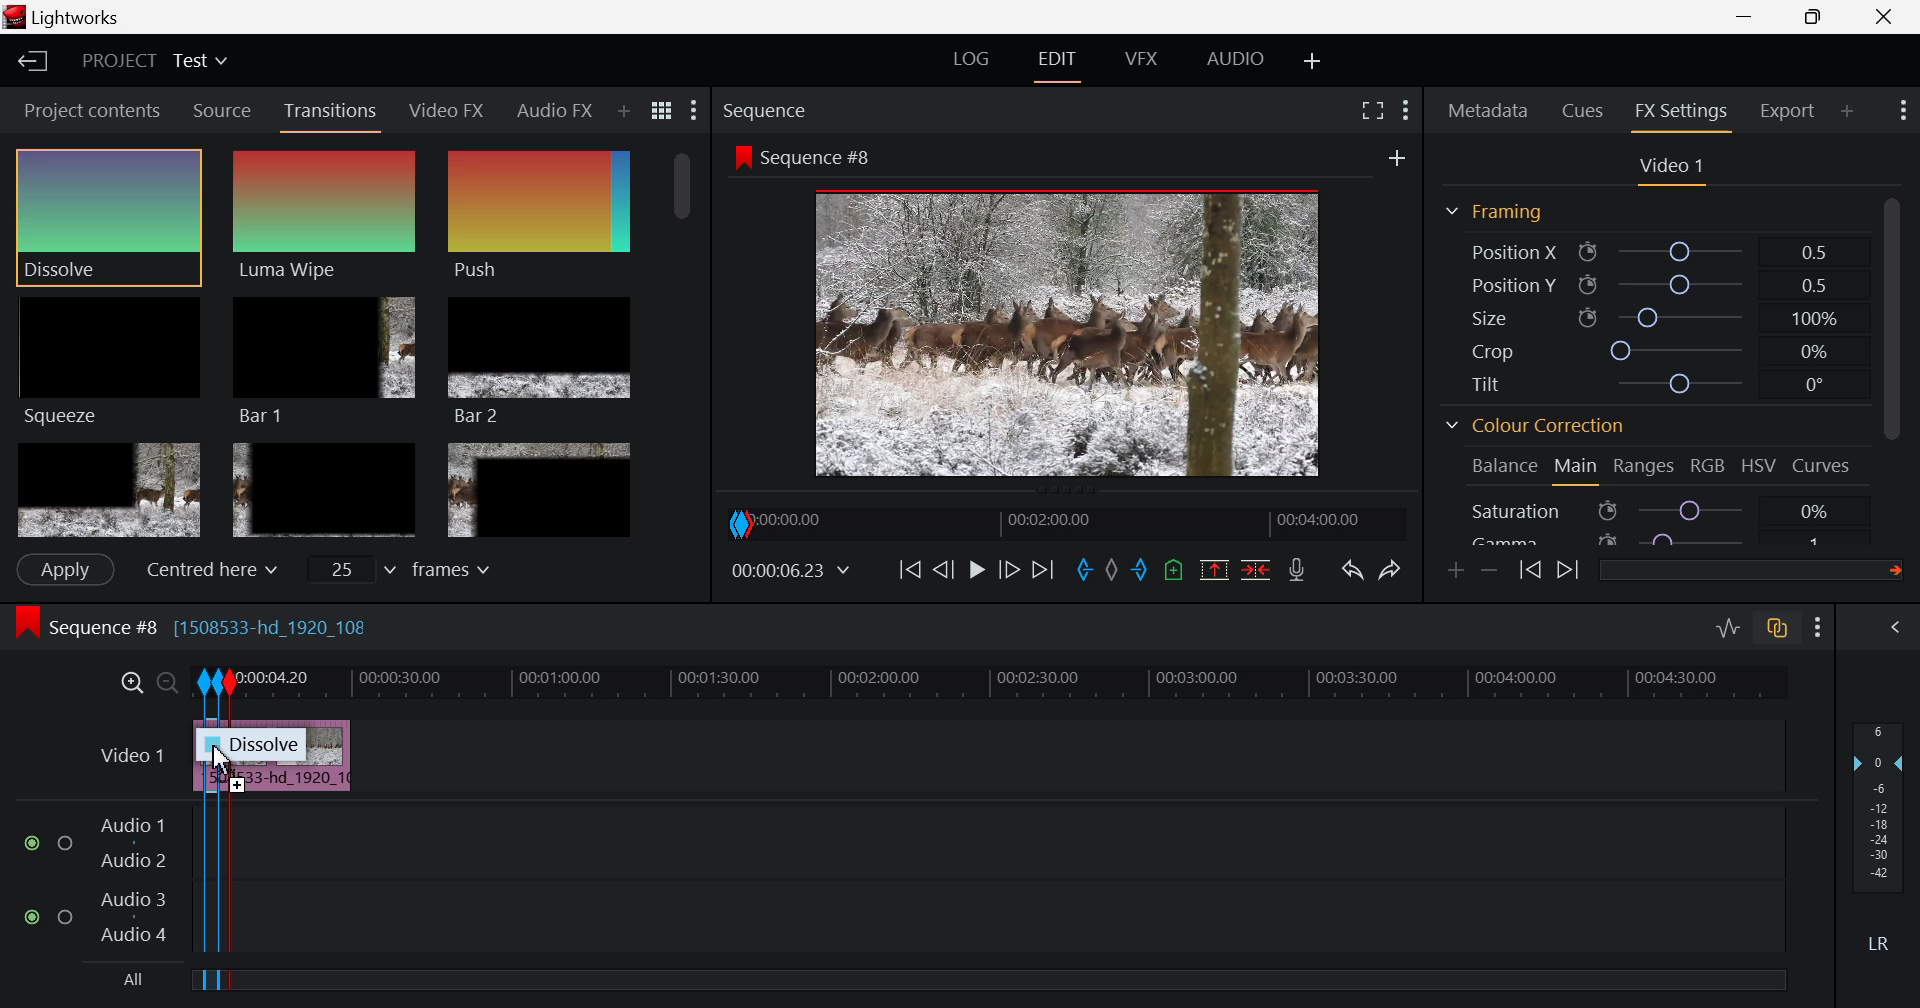 This screenshot has width=1920, height=1008. What do you see at coordinates (107, 359) in the screenshot?
I see `Squeeze` at bounding box center [107, 359].